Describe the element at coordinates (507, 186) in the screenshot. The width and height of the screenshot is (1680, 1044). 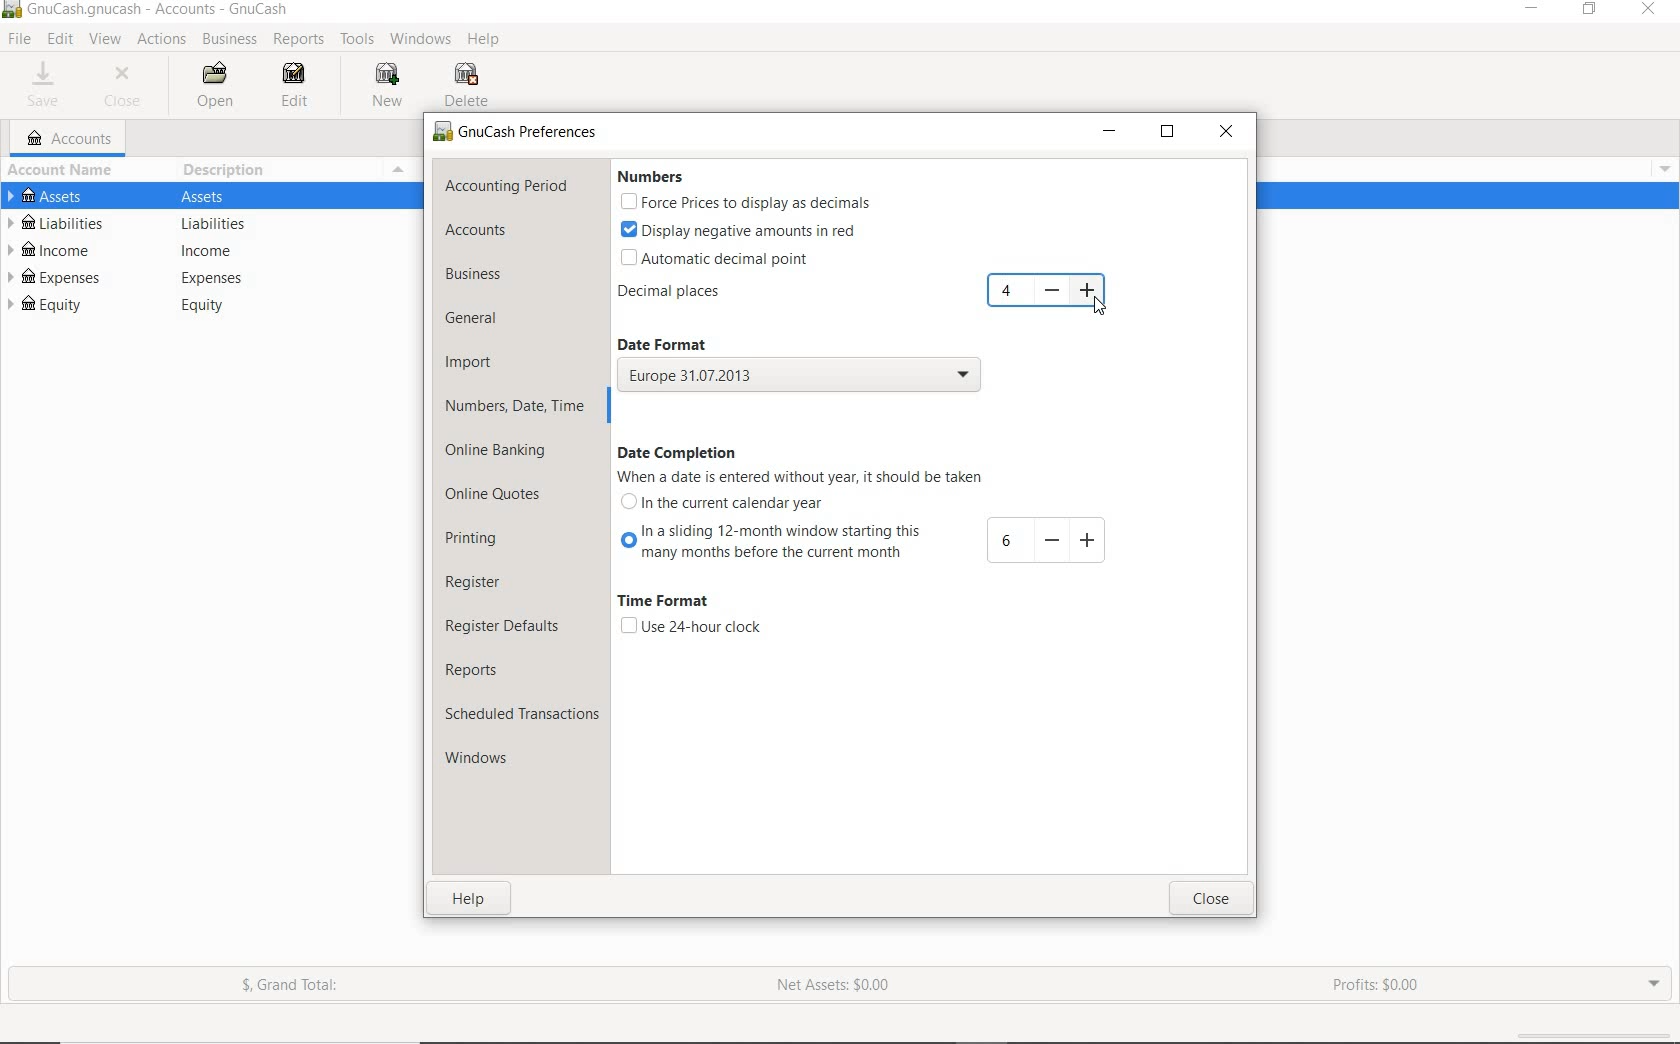
I see `accounting period` at that location.